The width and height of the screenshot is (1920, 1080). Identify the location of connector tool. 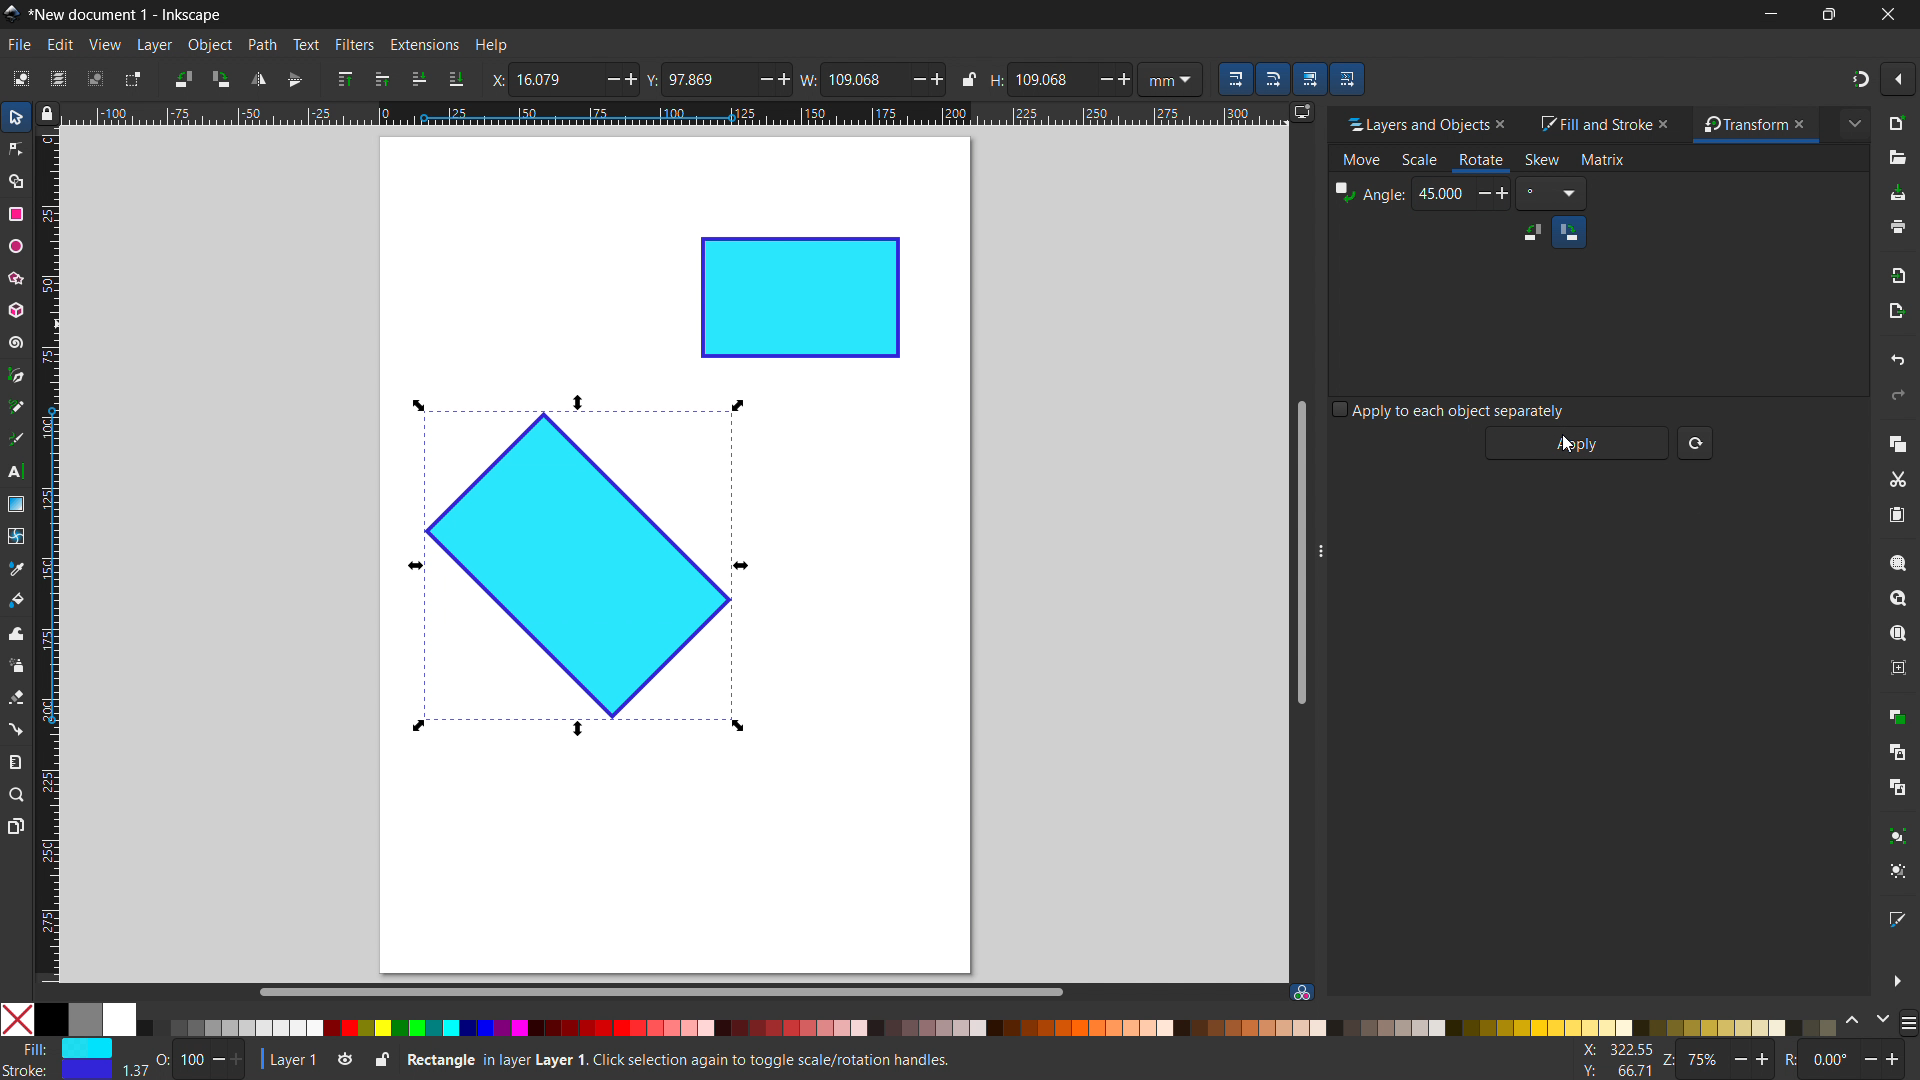
(15, 728).